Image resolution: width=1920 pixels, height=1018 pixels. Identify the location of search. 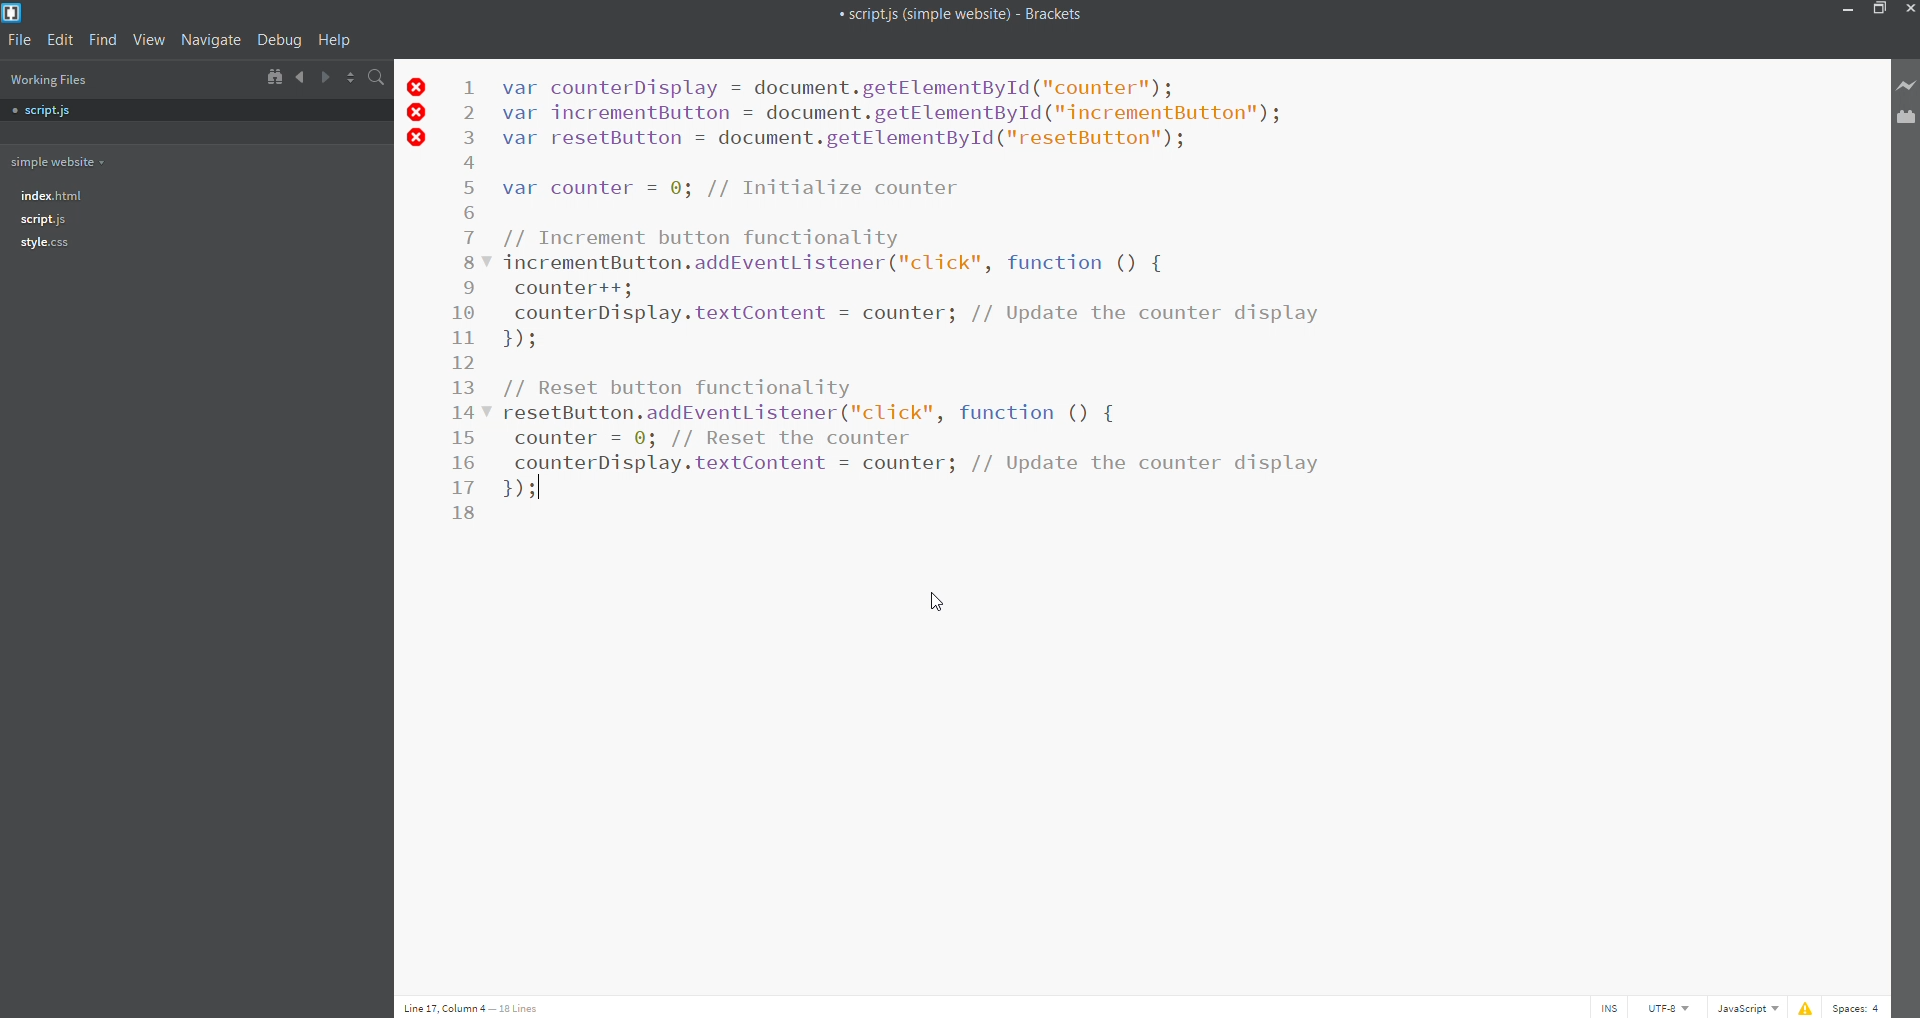
(381, 76).